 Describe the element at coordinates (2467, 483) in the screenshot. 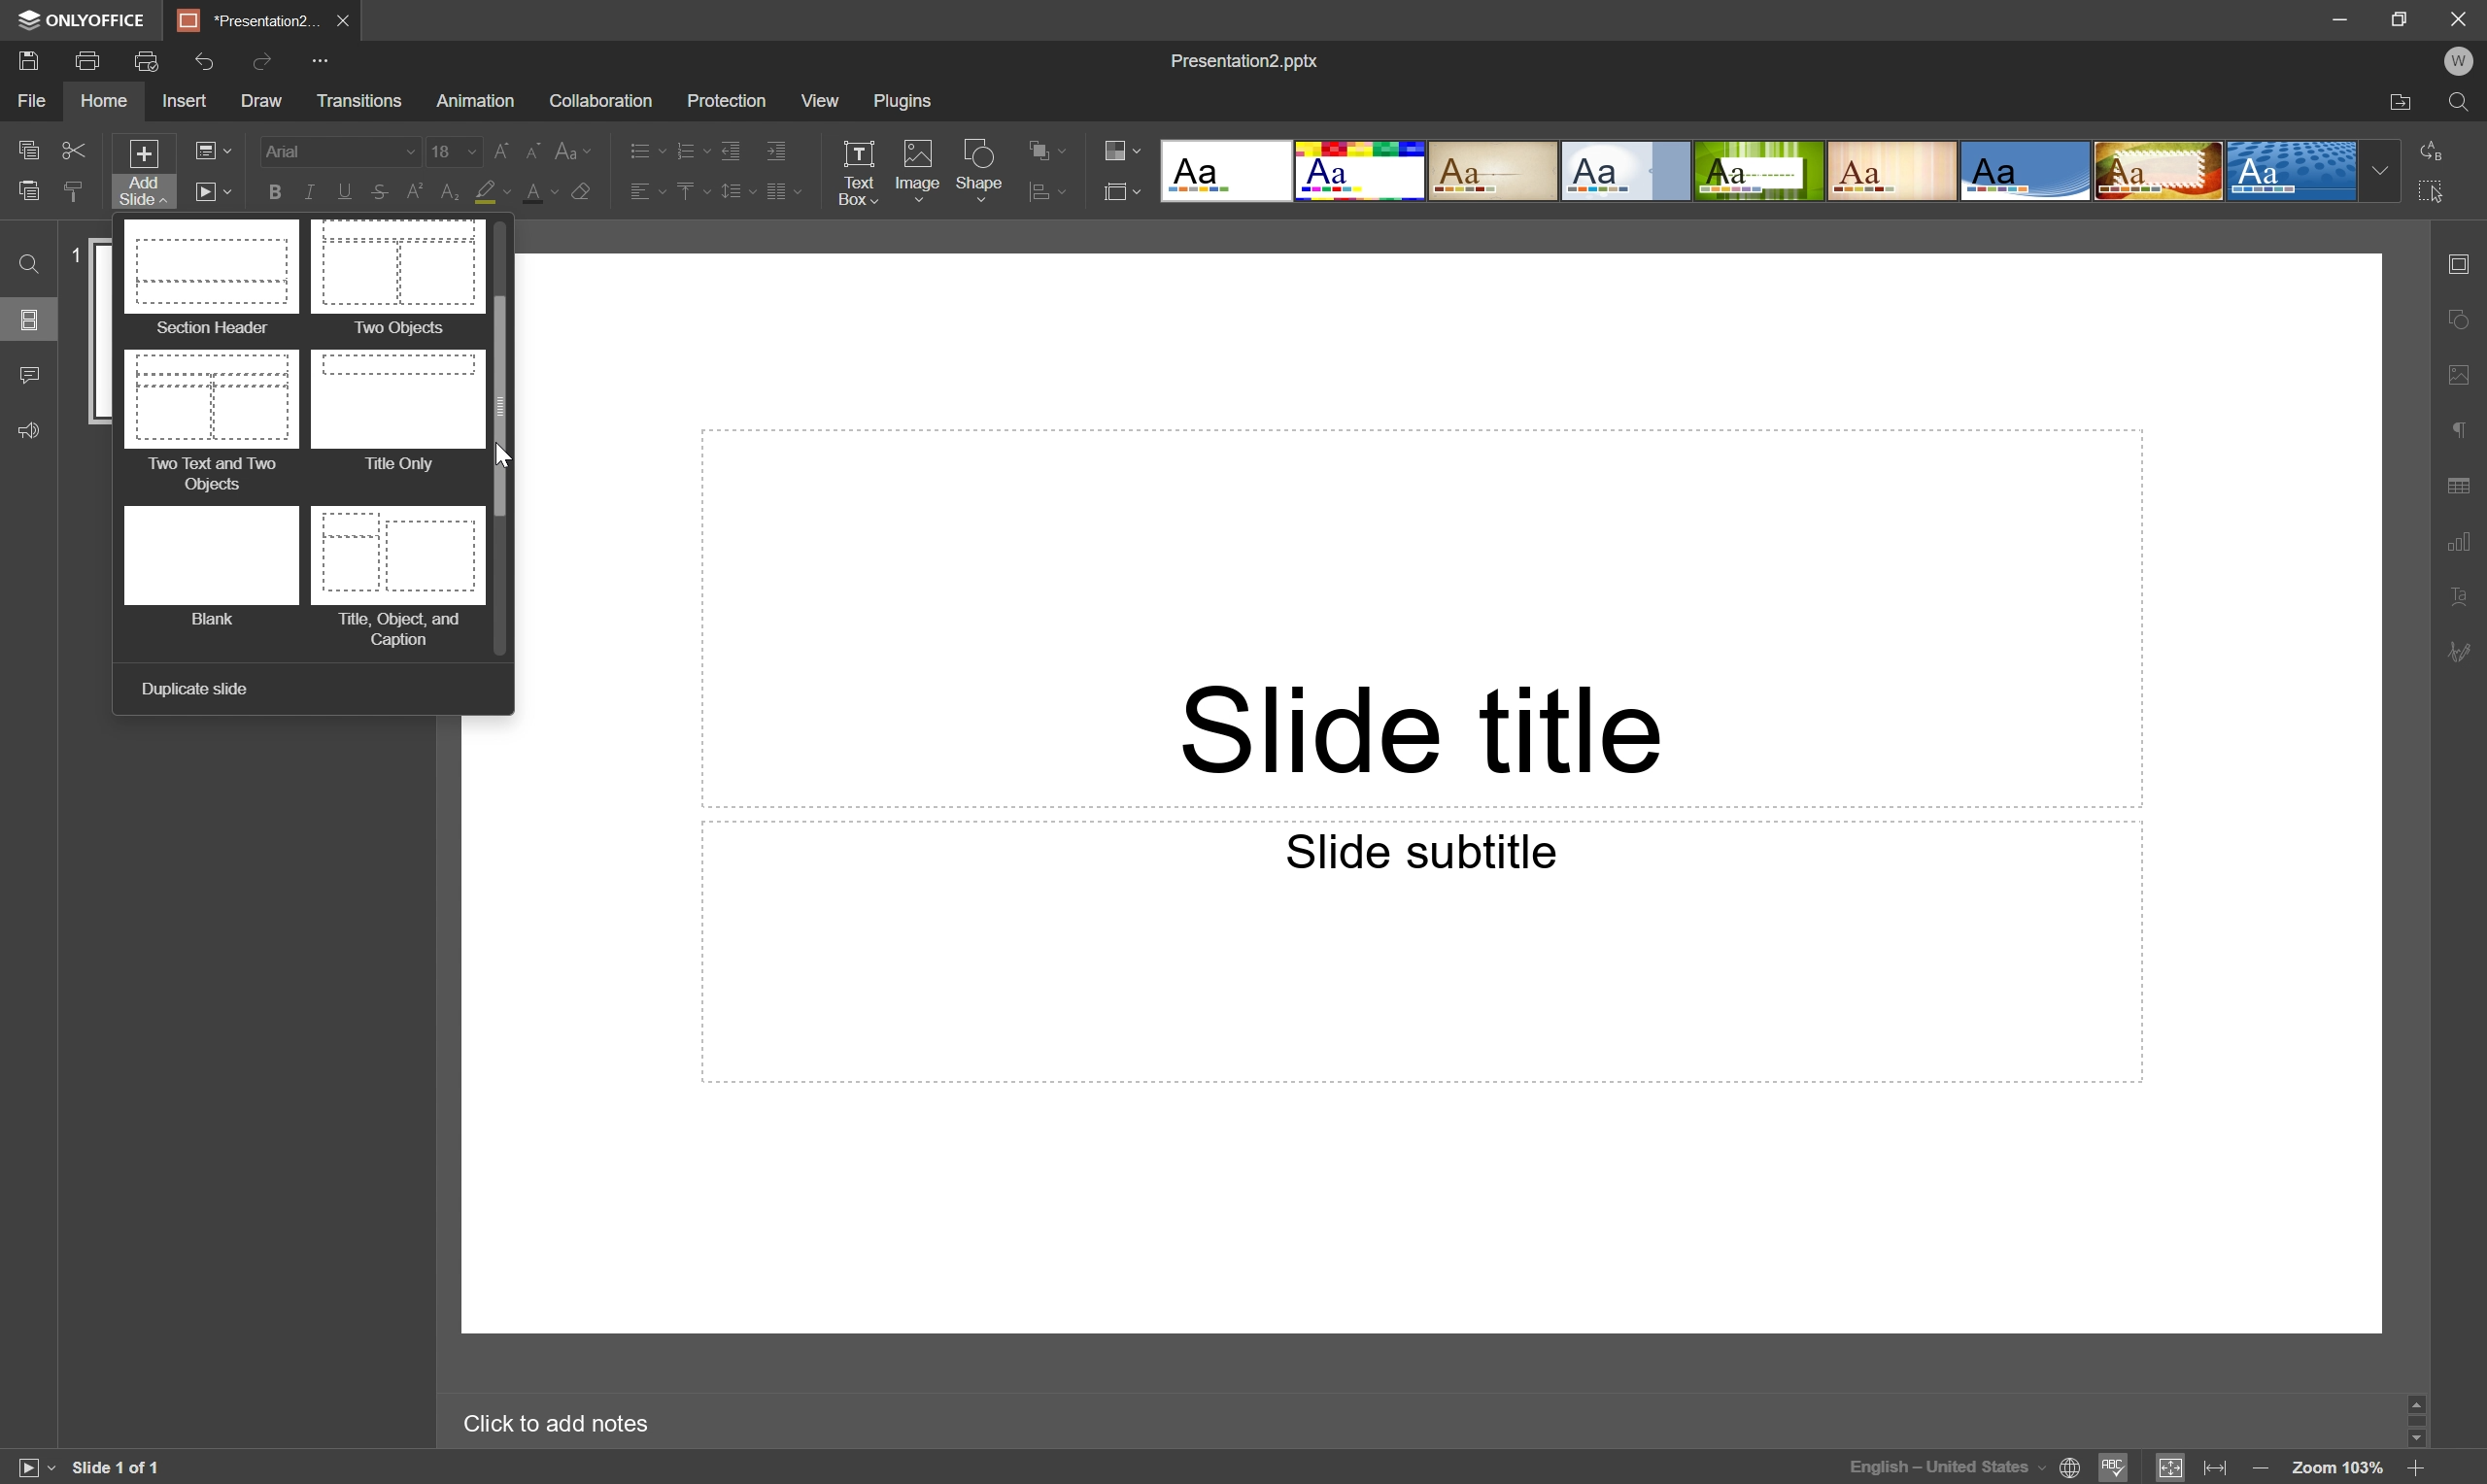

I see `Table settings` at that location.